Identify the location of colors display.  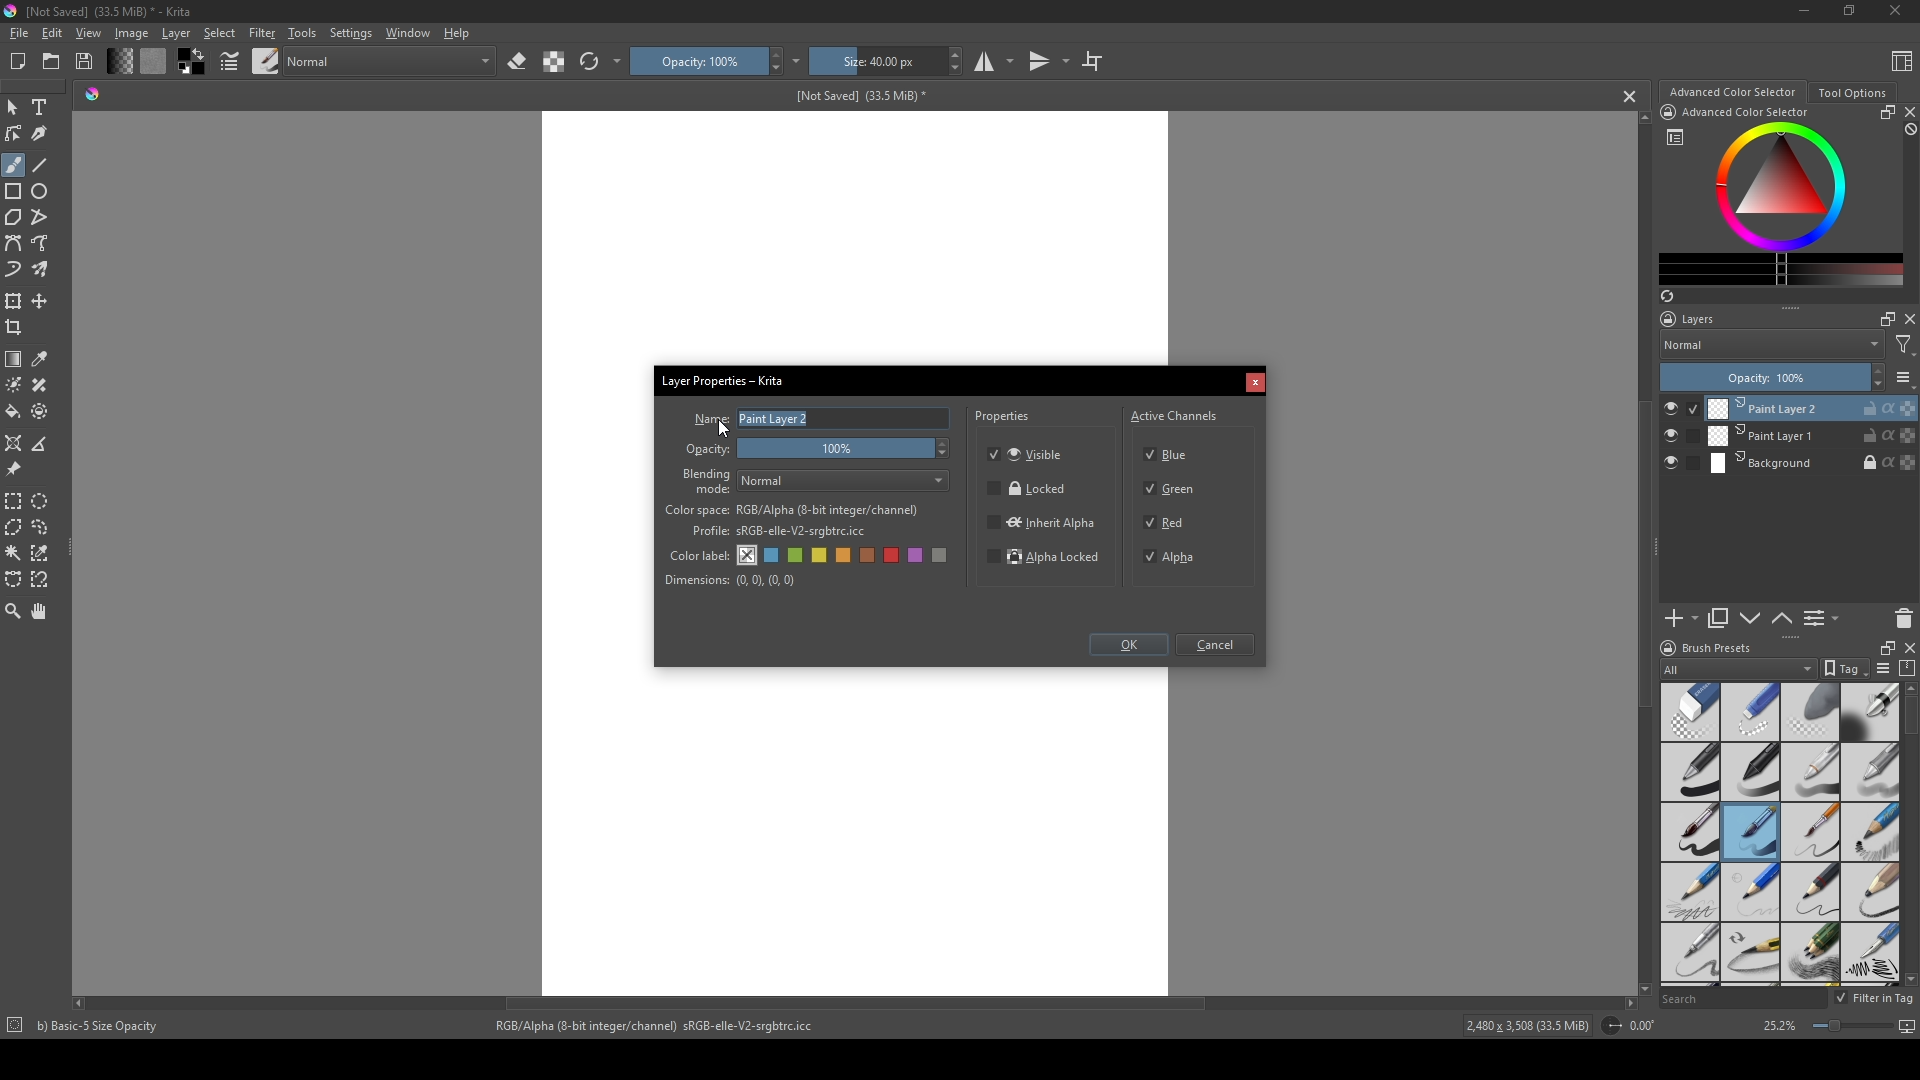
(1783, 187).